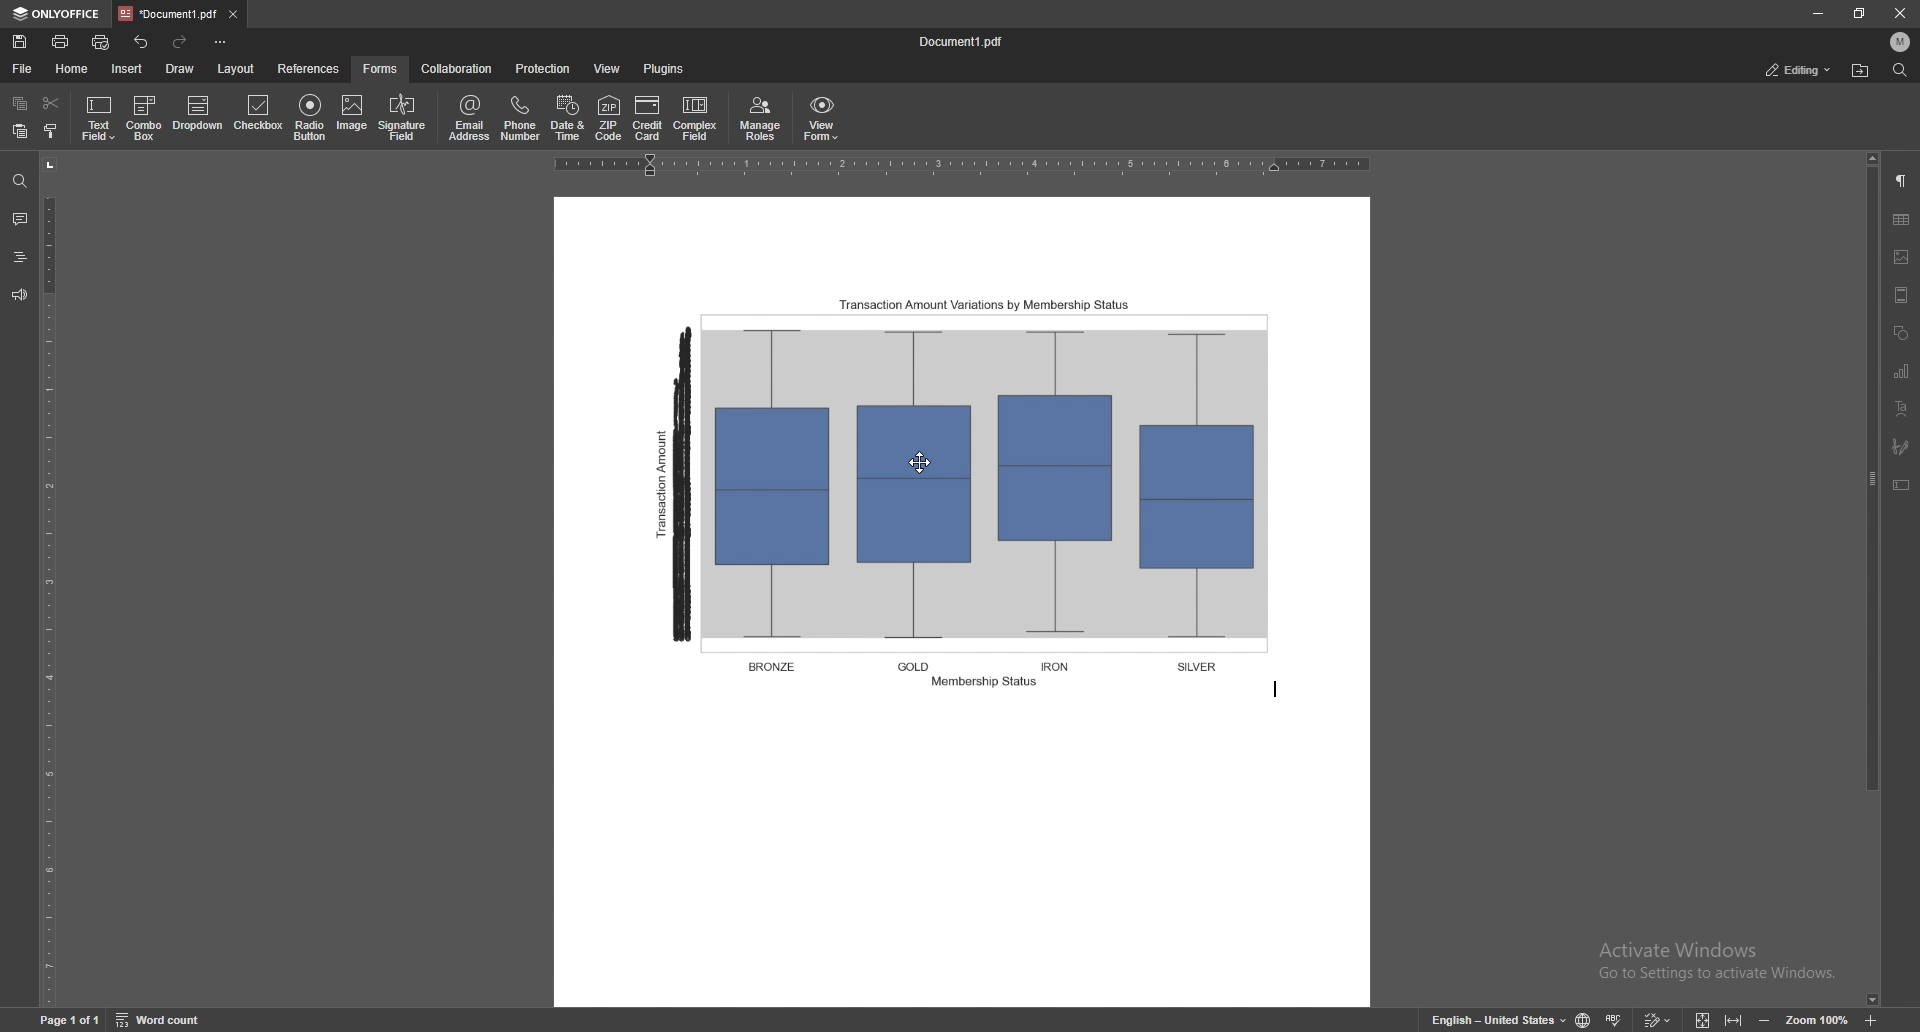 Image resolution: width=1920 pixels, height=1032 pixels. I want to click on signature, so click(1903, 447).